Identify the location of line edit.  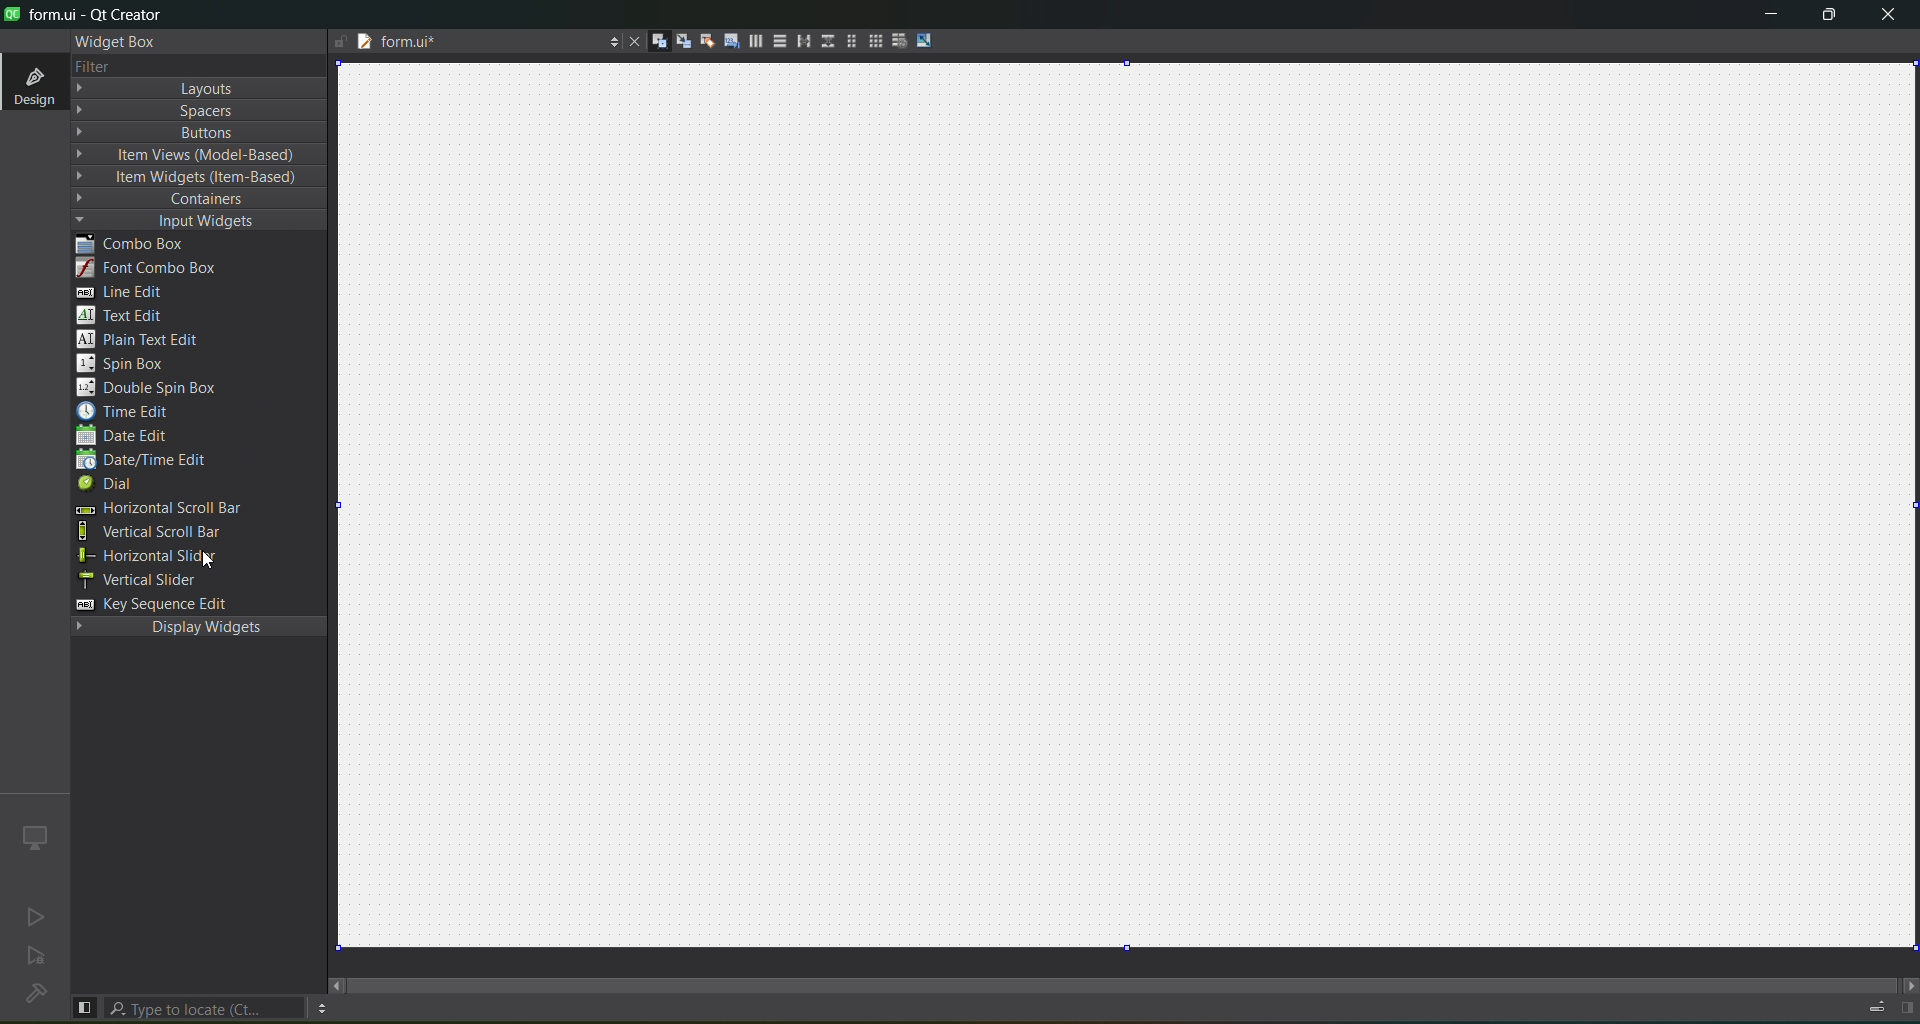
(125, 291).